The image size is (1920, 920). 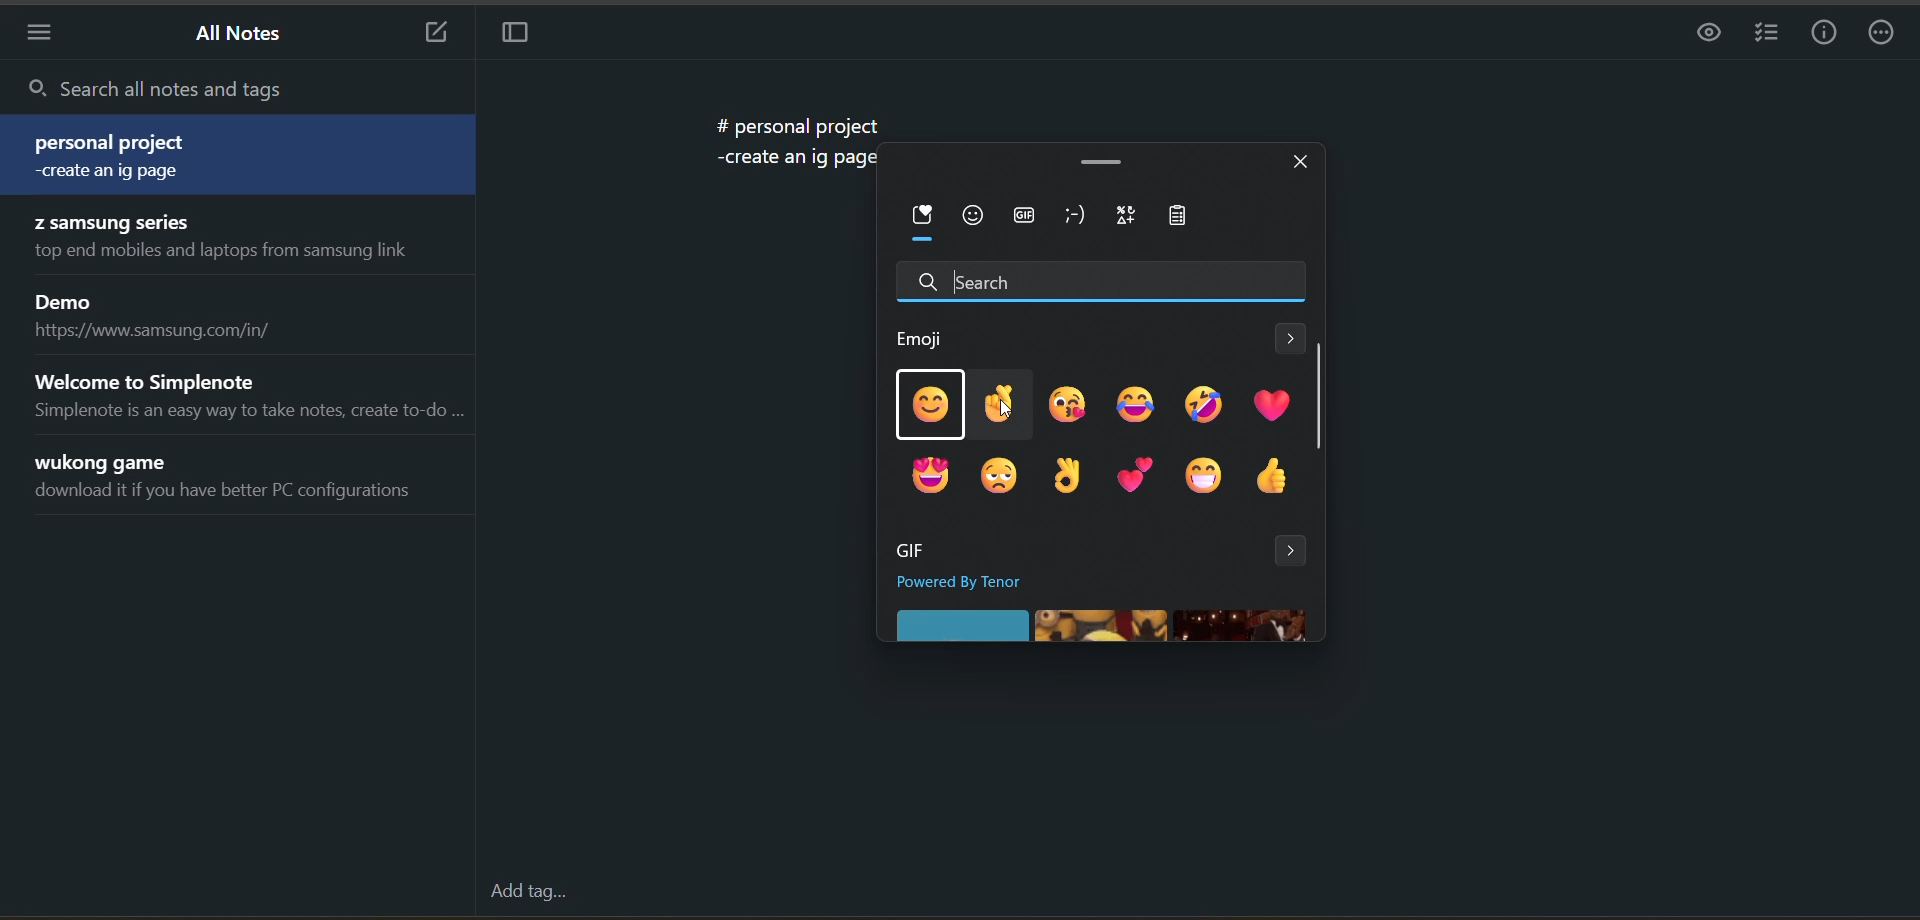 What do you see at coordinates (979, 582) in the screenshot?
I see `powered by tenor` at bounding box center [979, 582].